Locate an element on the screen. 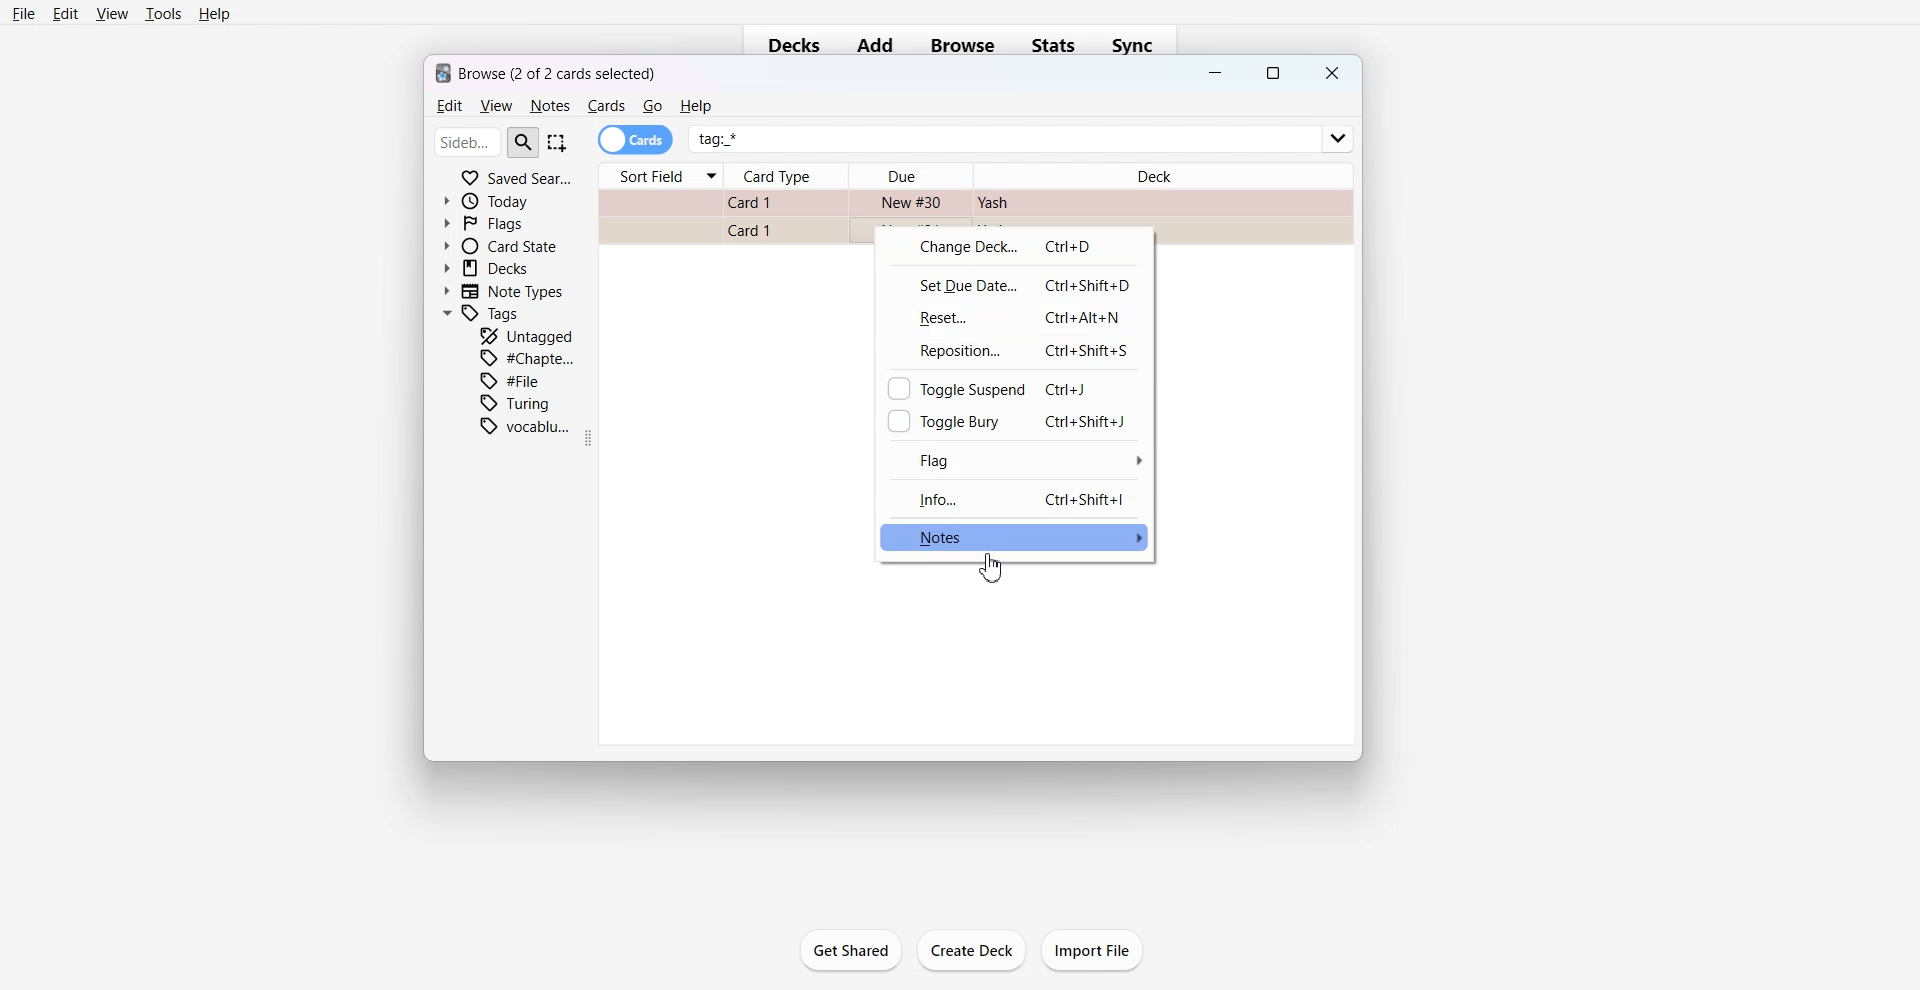 The height and width of the screenshot is (990, 1920). Notes is located at coordinates (1015, 537).